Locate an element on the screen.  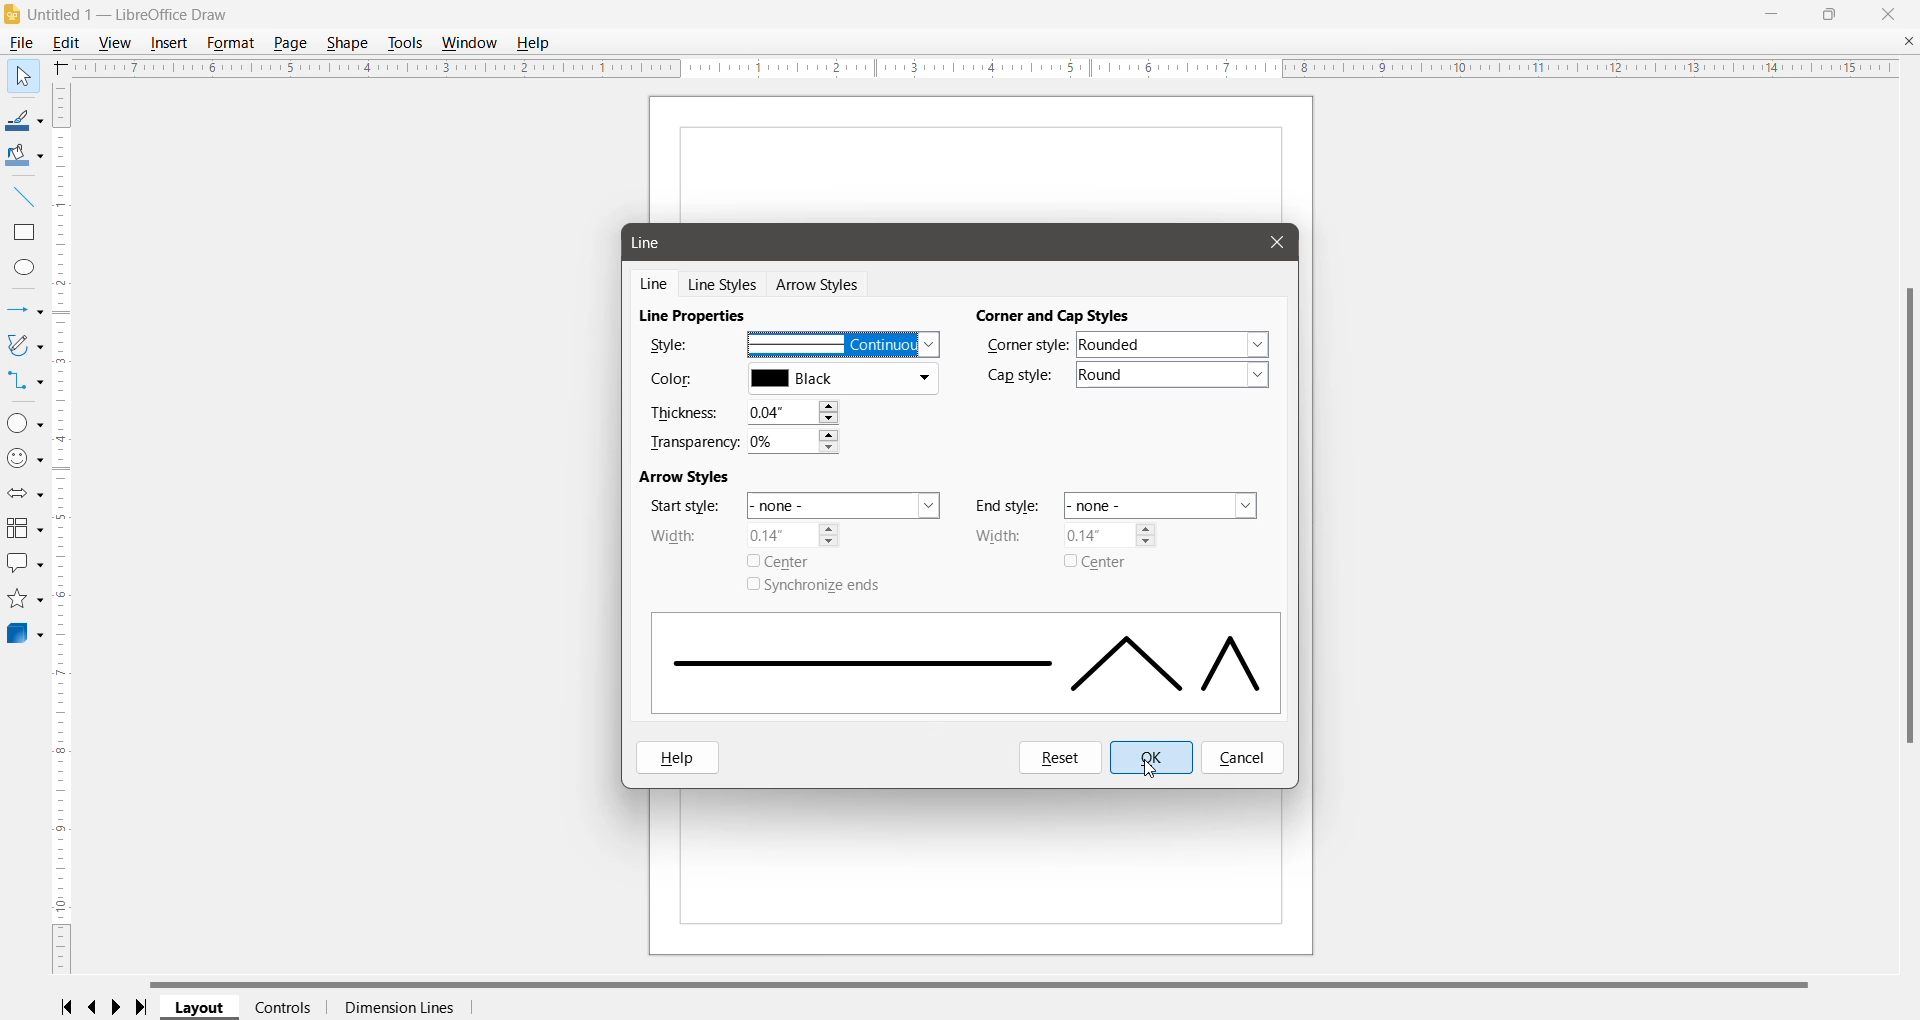
Flowchart is located at coordinates (24, 530).